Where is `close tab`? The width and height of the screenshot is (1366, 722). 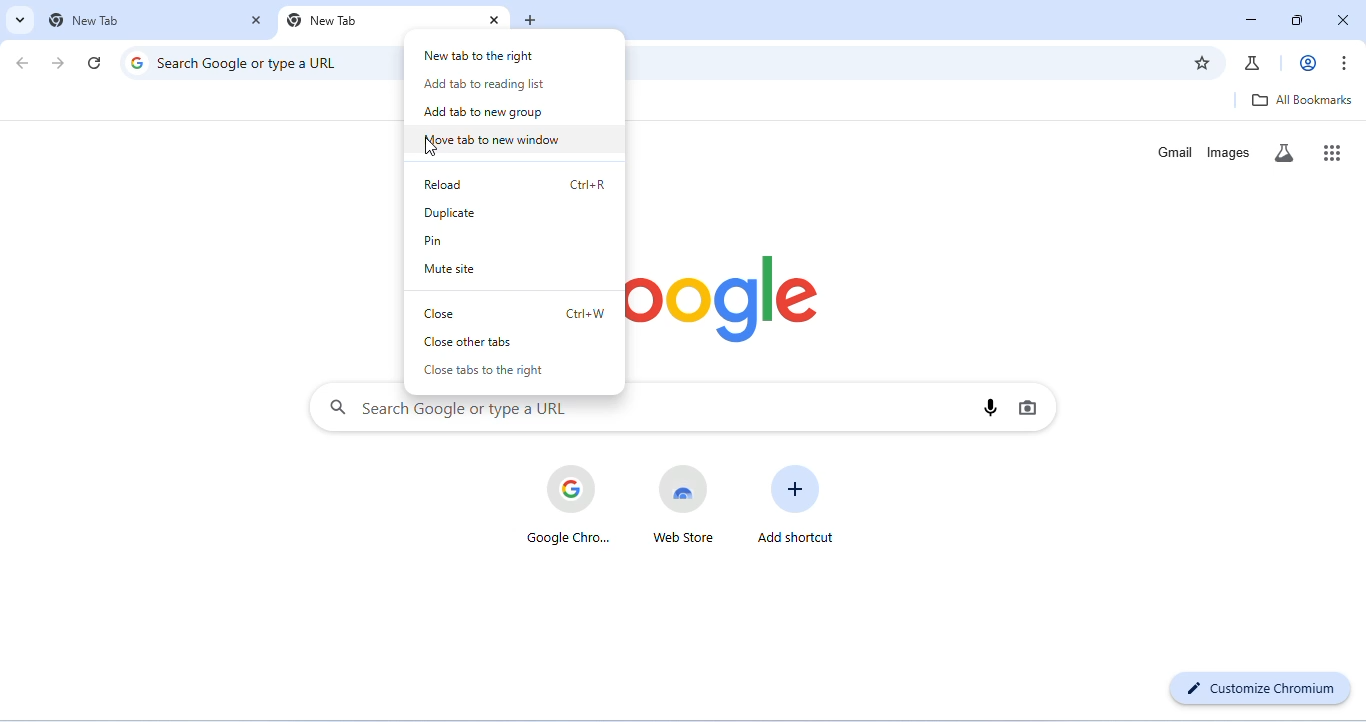
close tab is located at coordinates (492, 20).